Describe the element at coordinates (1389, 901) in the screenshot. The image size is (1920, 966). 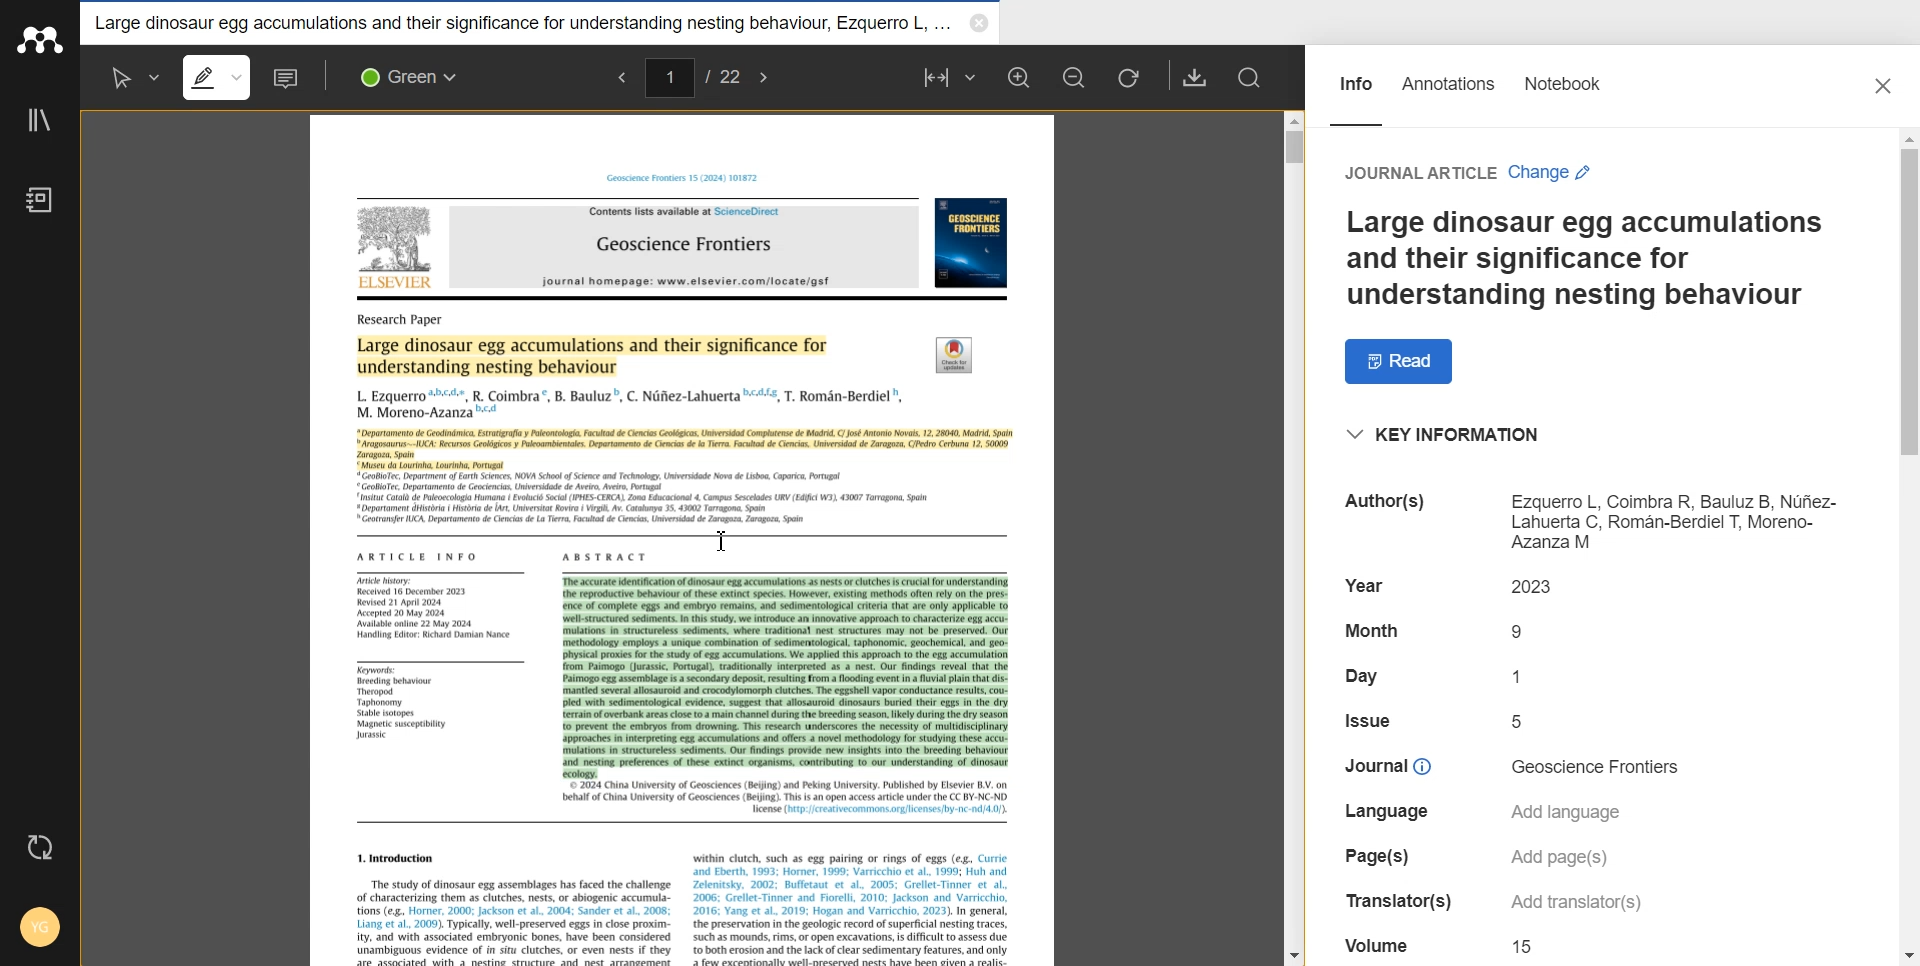
I see `text` at that location.